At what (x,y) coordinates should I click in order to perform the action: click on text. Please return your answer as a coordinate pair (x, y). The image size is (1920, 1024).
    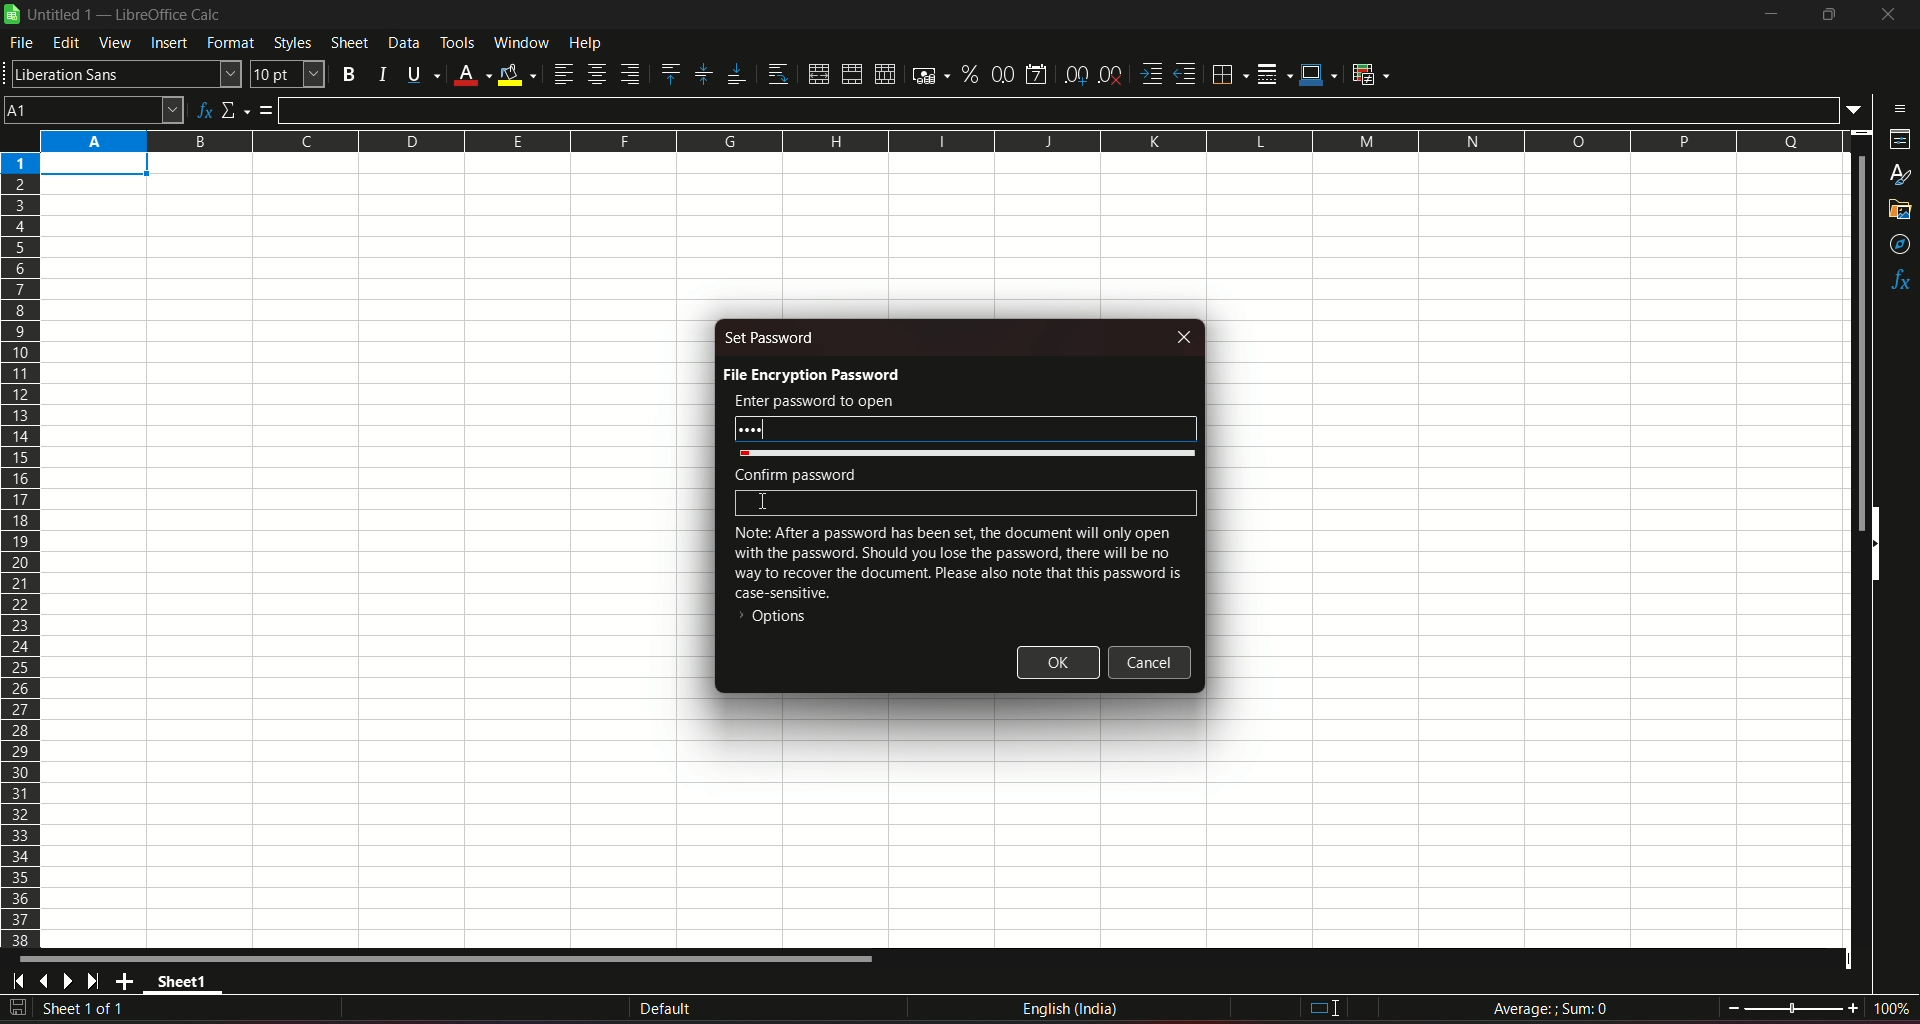
    Looking at the image, I should click on (792, 473).